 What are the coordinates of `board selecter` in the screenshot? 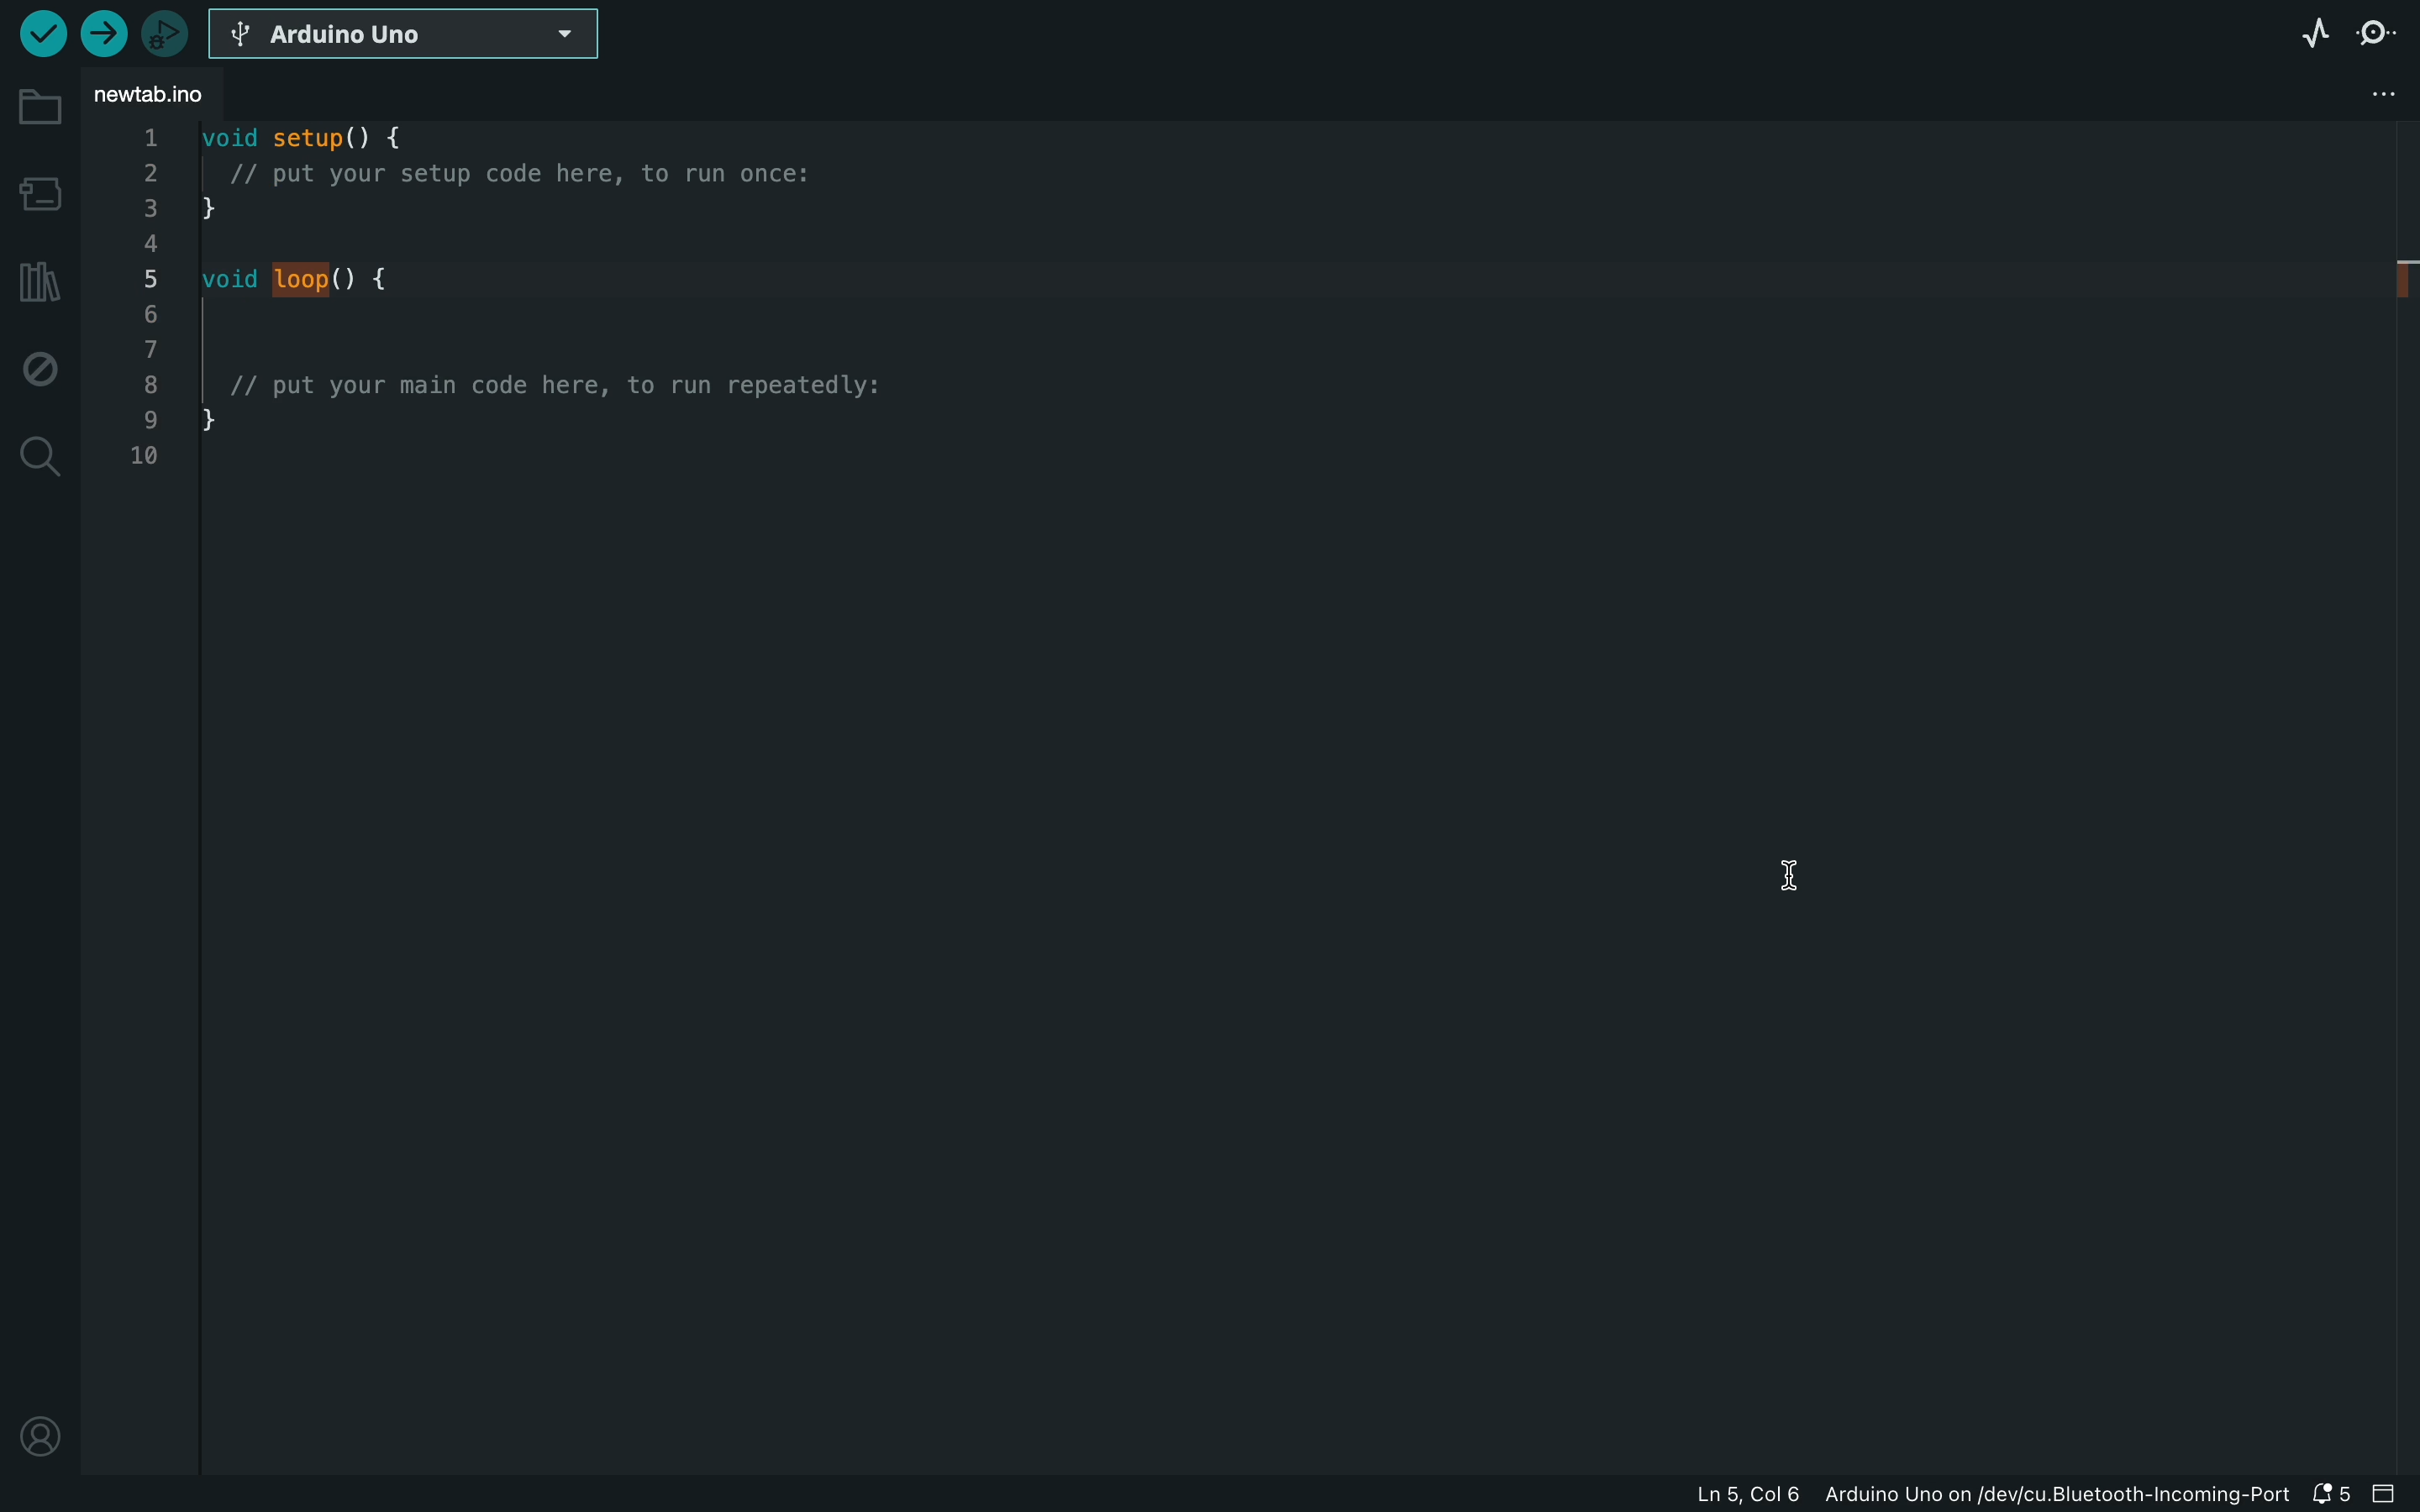 It's located at (409, 35).